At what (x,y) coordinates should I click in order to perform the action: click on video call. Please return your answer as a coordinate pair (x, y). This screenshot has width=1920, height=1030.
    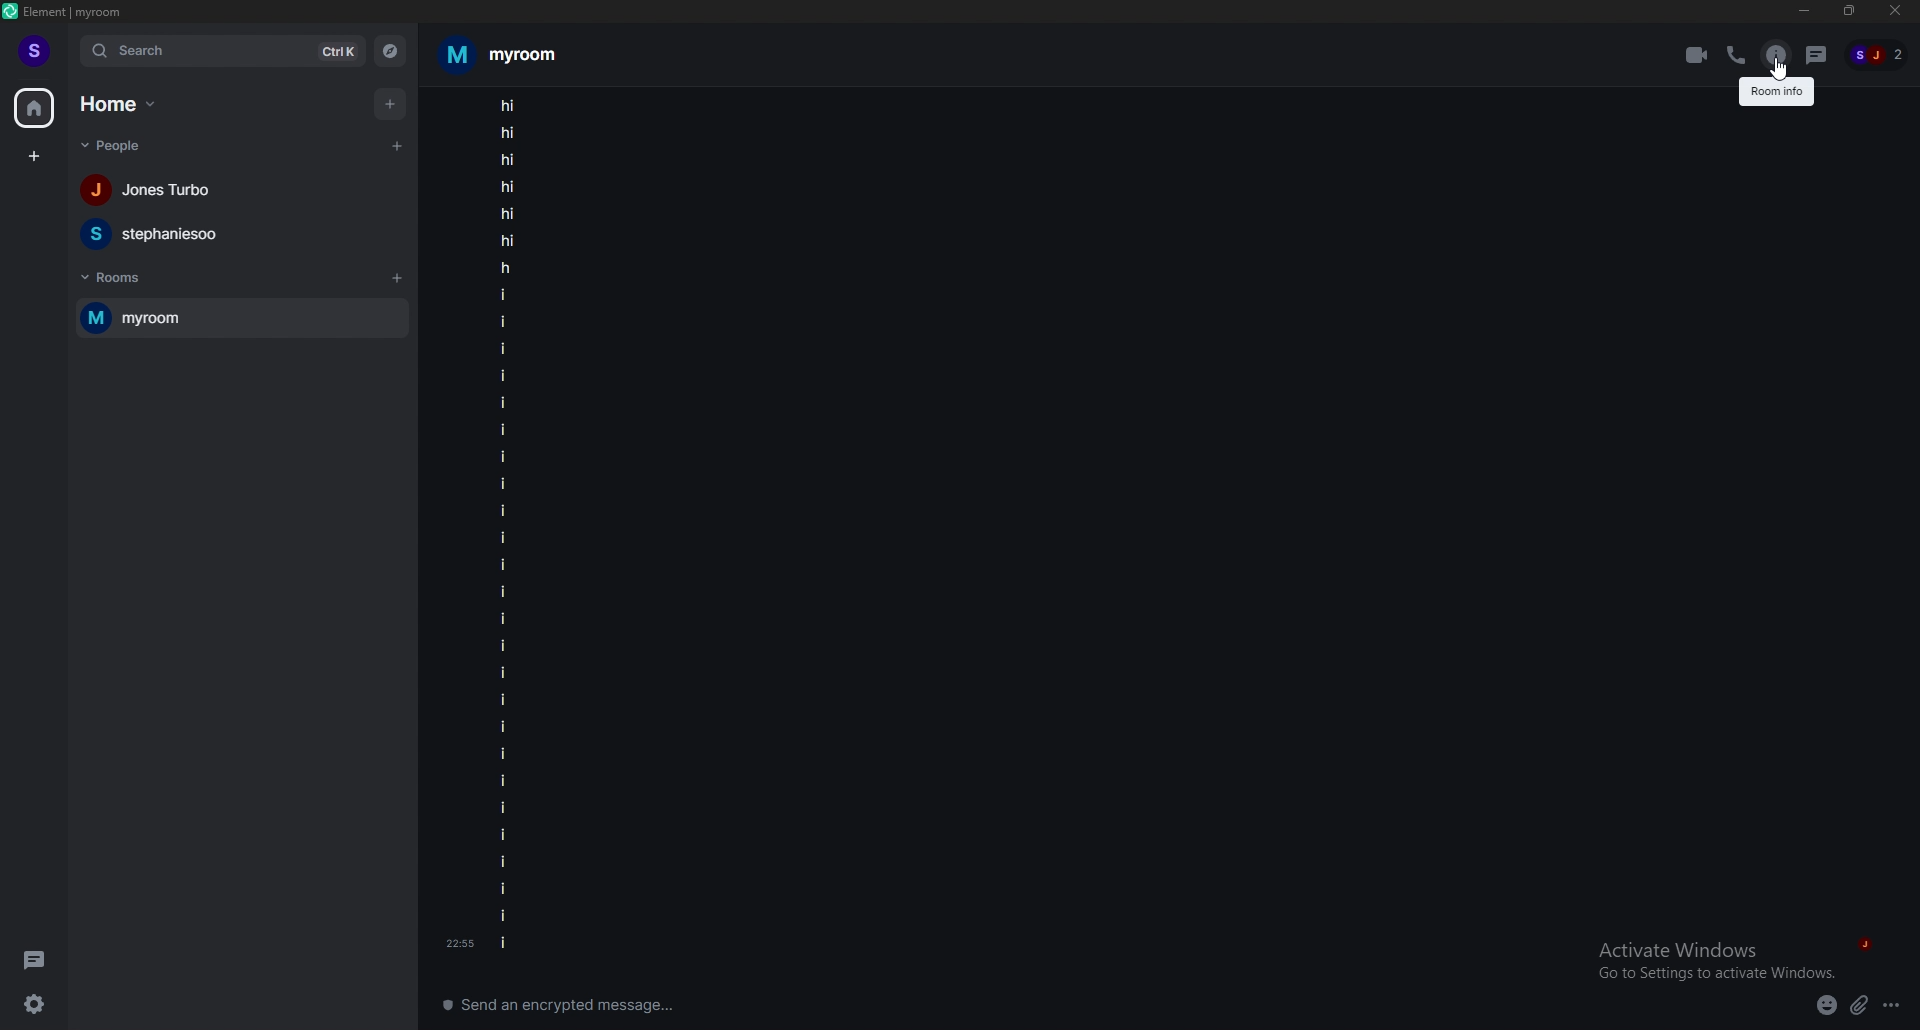
    Looking at the image, I should click on (1697, 55).